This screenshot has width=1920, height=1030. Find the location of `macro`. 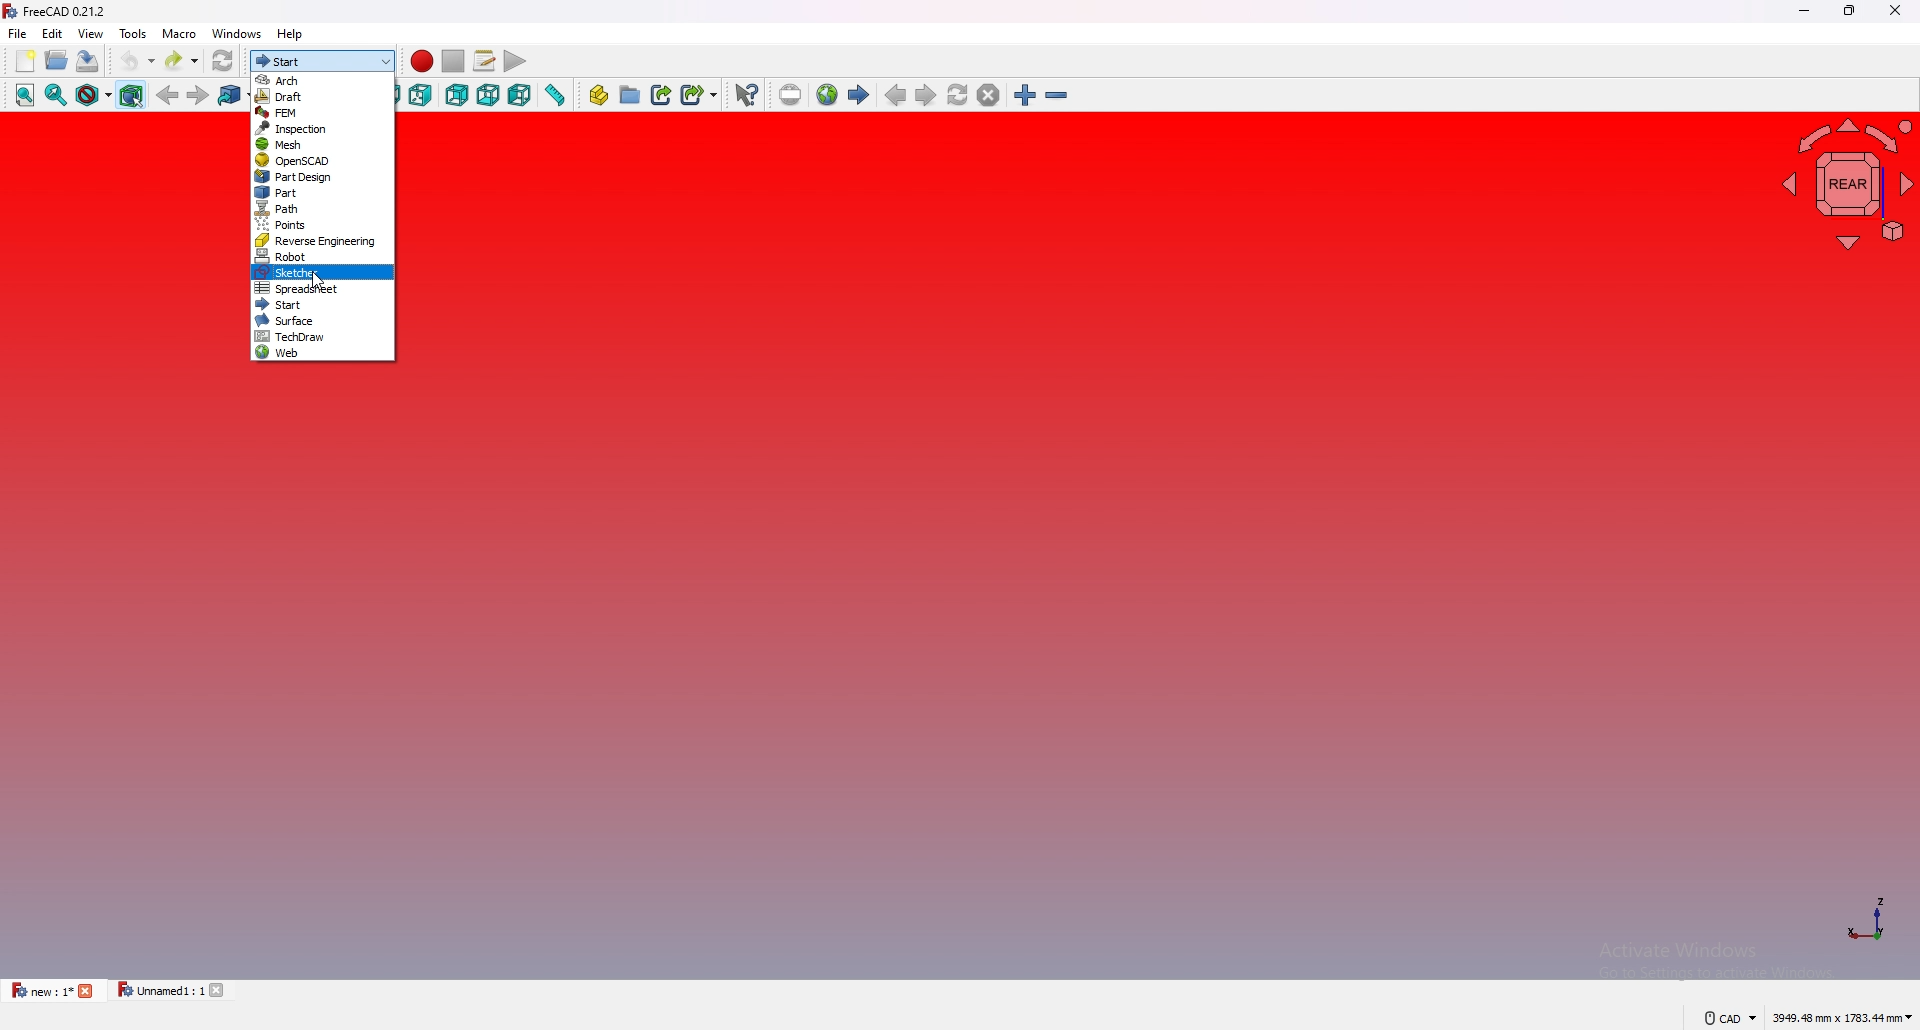

macro is located at coordinates (179, 32).